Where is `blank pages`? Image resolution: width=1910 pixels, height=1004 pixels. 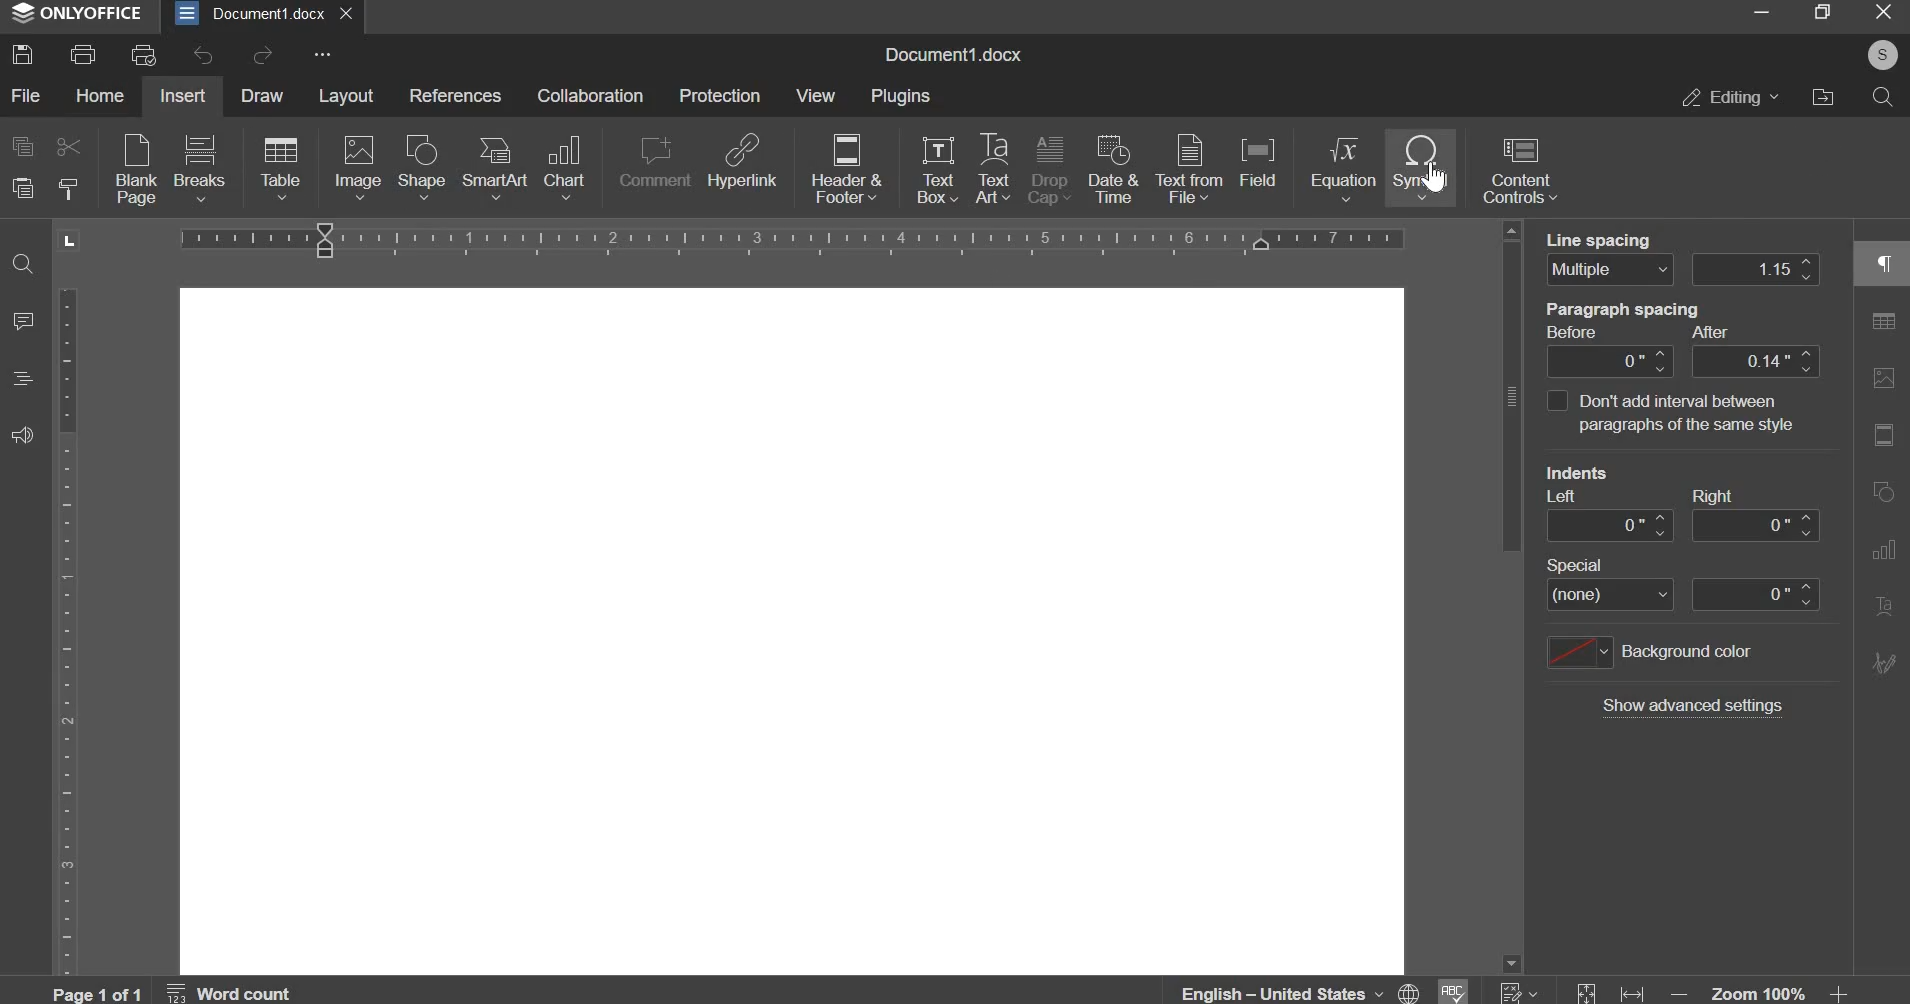 blank pages is located at coordinates (135, 167).